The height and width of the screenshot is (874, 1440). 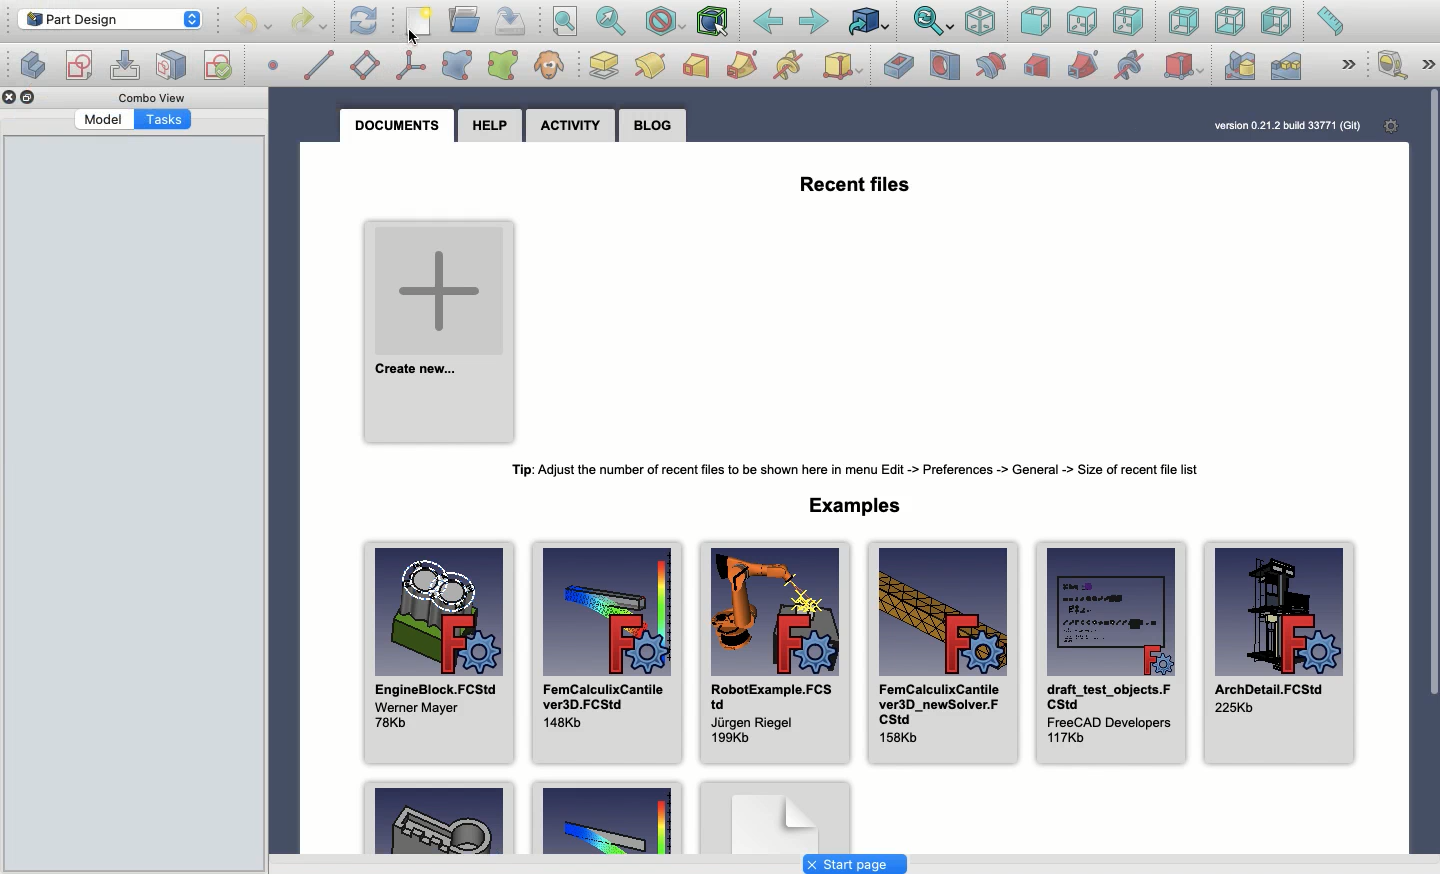 I want to click on Expand, so click(x=1428, y=65).